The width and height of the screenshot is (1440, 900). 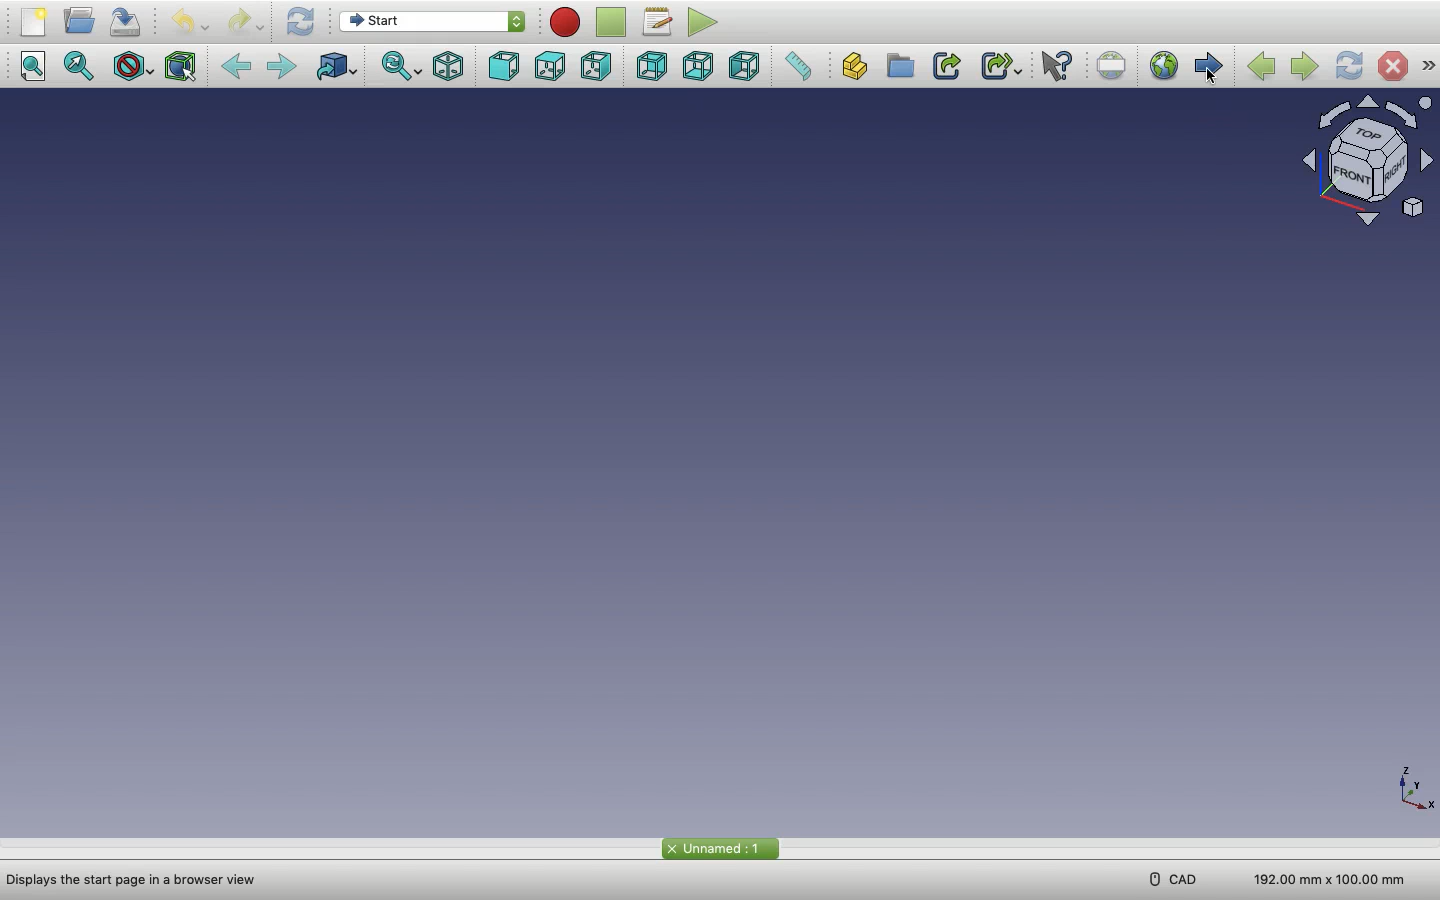 What do you see at coordinates (1393, 66) in the screenshot?
I see `Stop loading` at bounding box center [1393, 66].